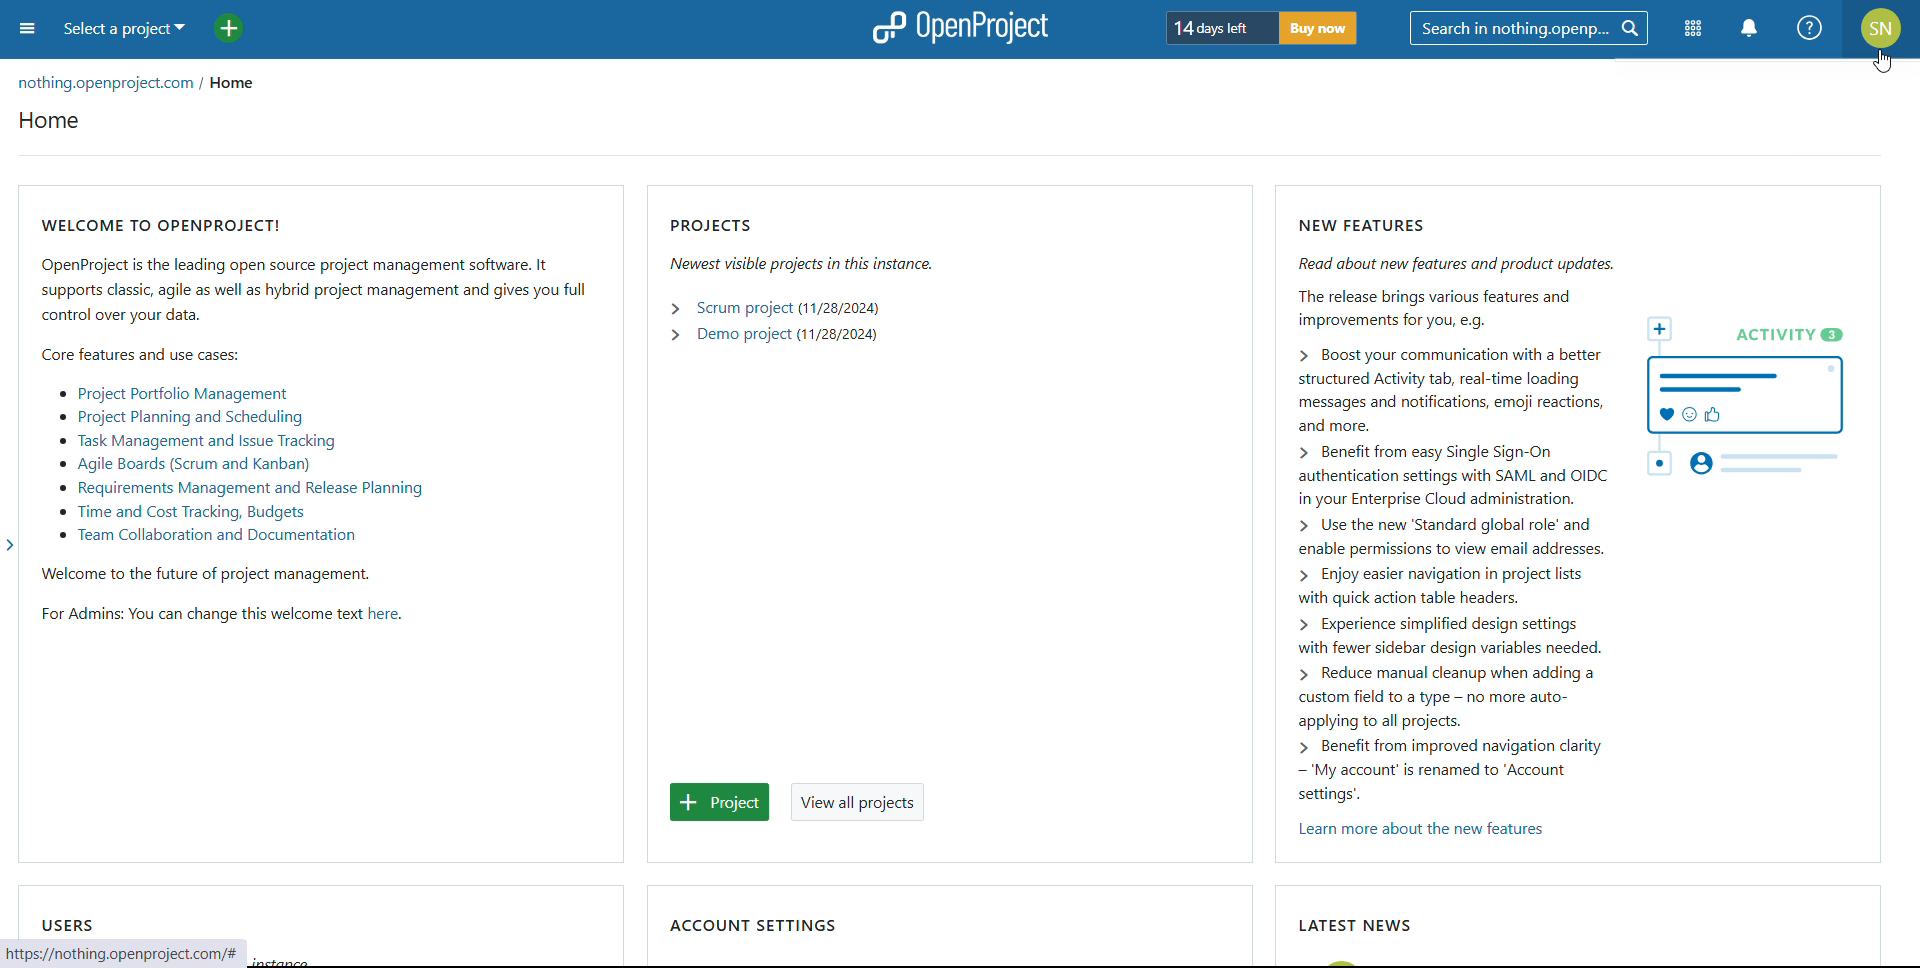 This screenshot has width=1920, height=968. Describe the element at coordinates (743, 309) in the screenshot. I see `scrum project` at that location.